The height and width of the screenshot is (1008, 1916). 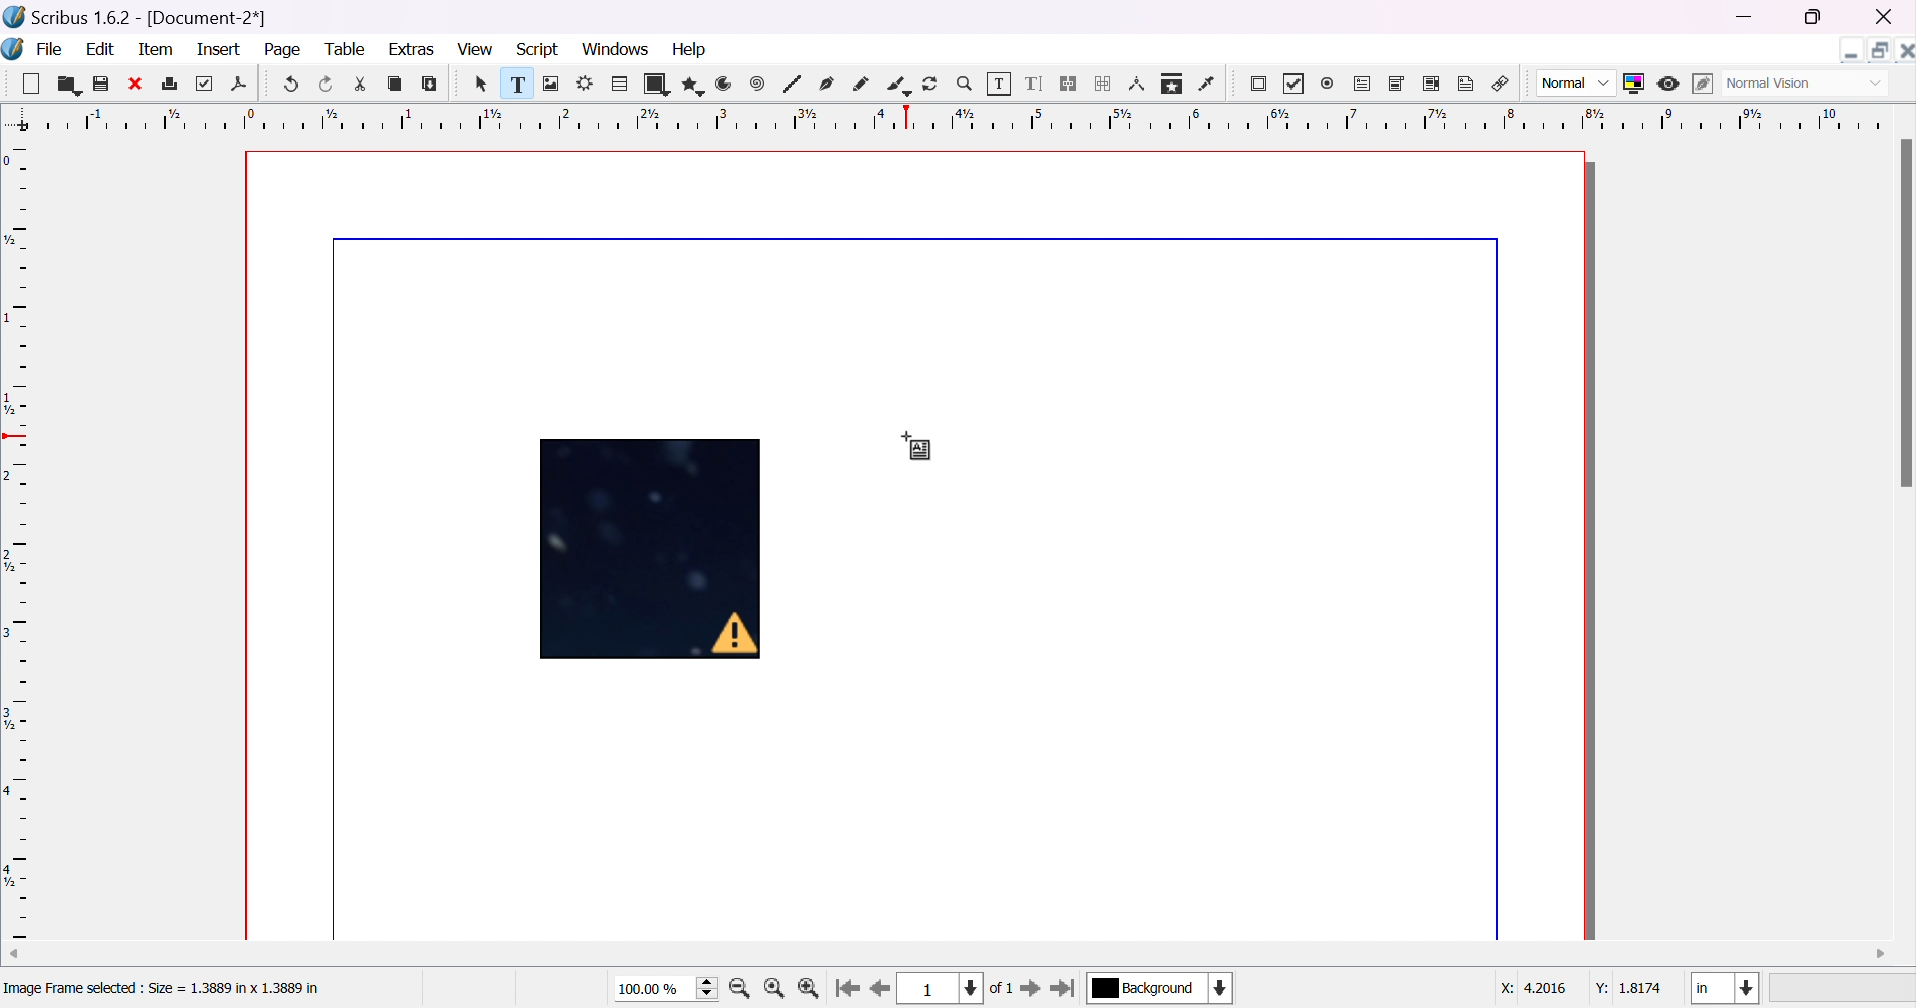 I want to click on restore down, so click(x=1814, y=19).